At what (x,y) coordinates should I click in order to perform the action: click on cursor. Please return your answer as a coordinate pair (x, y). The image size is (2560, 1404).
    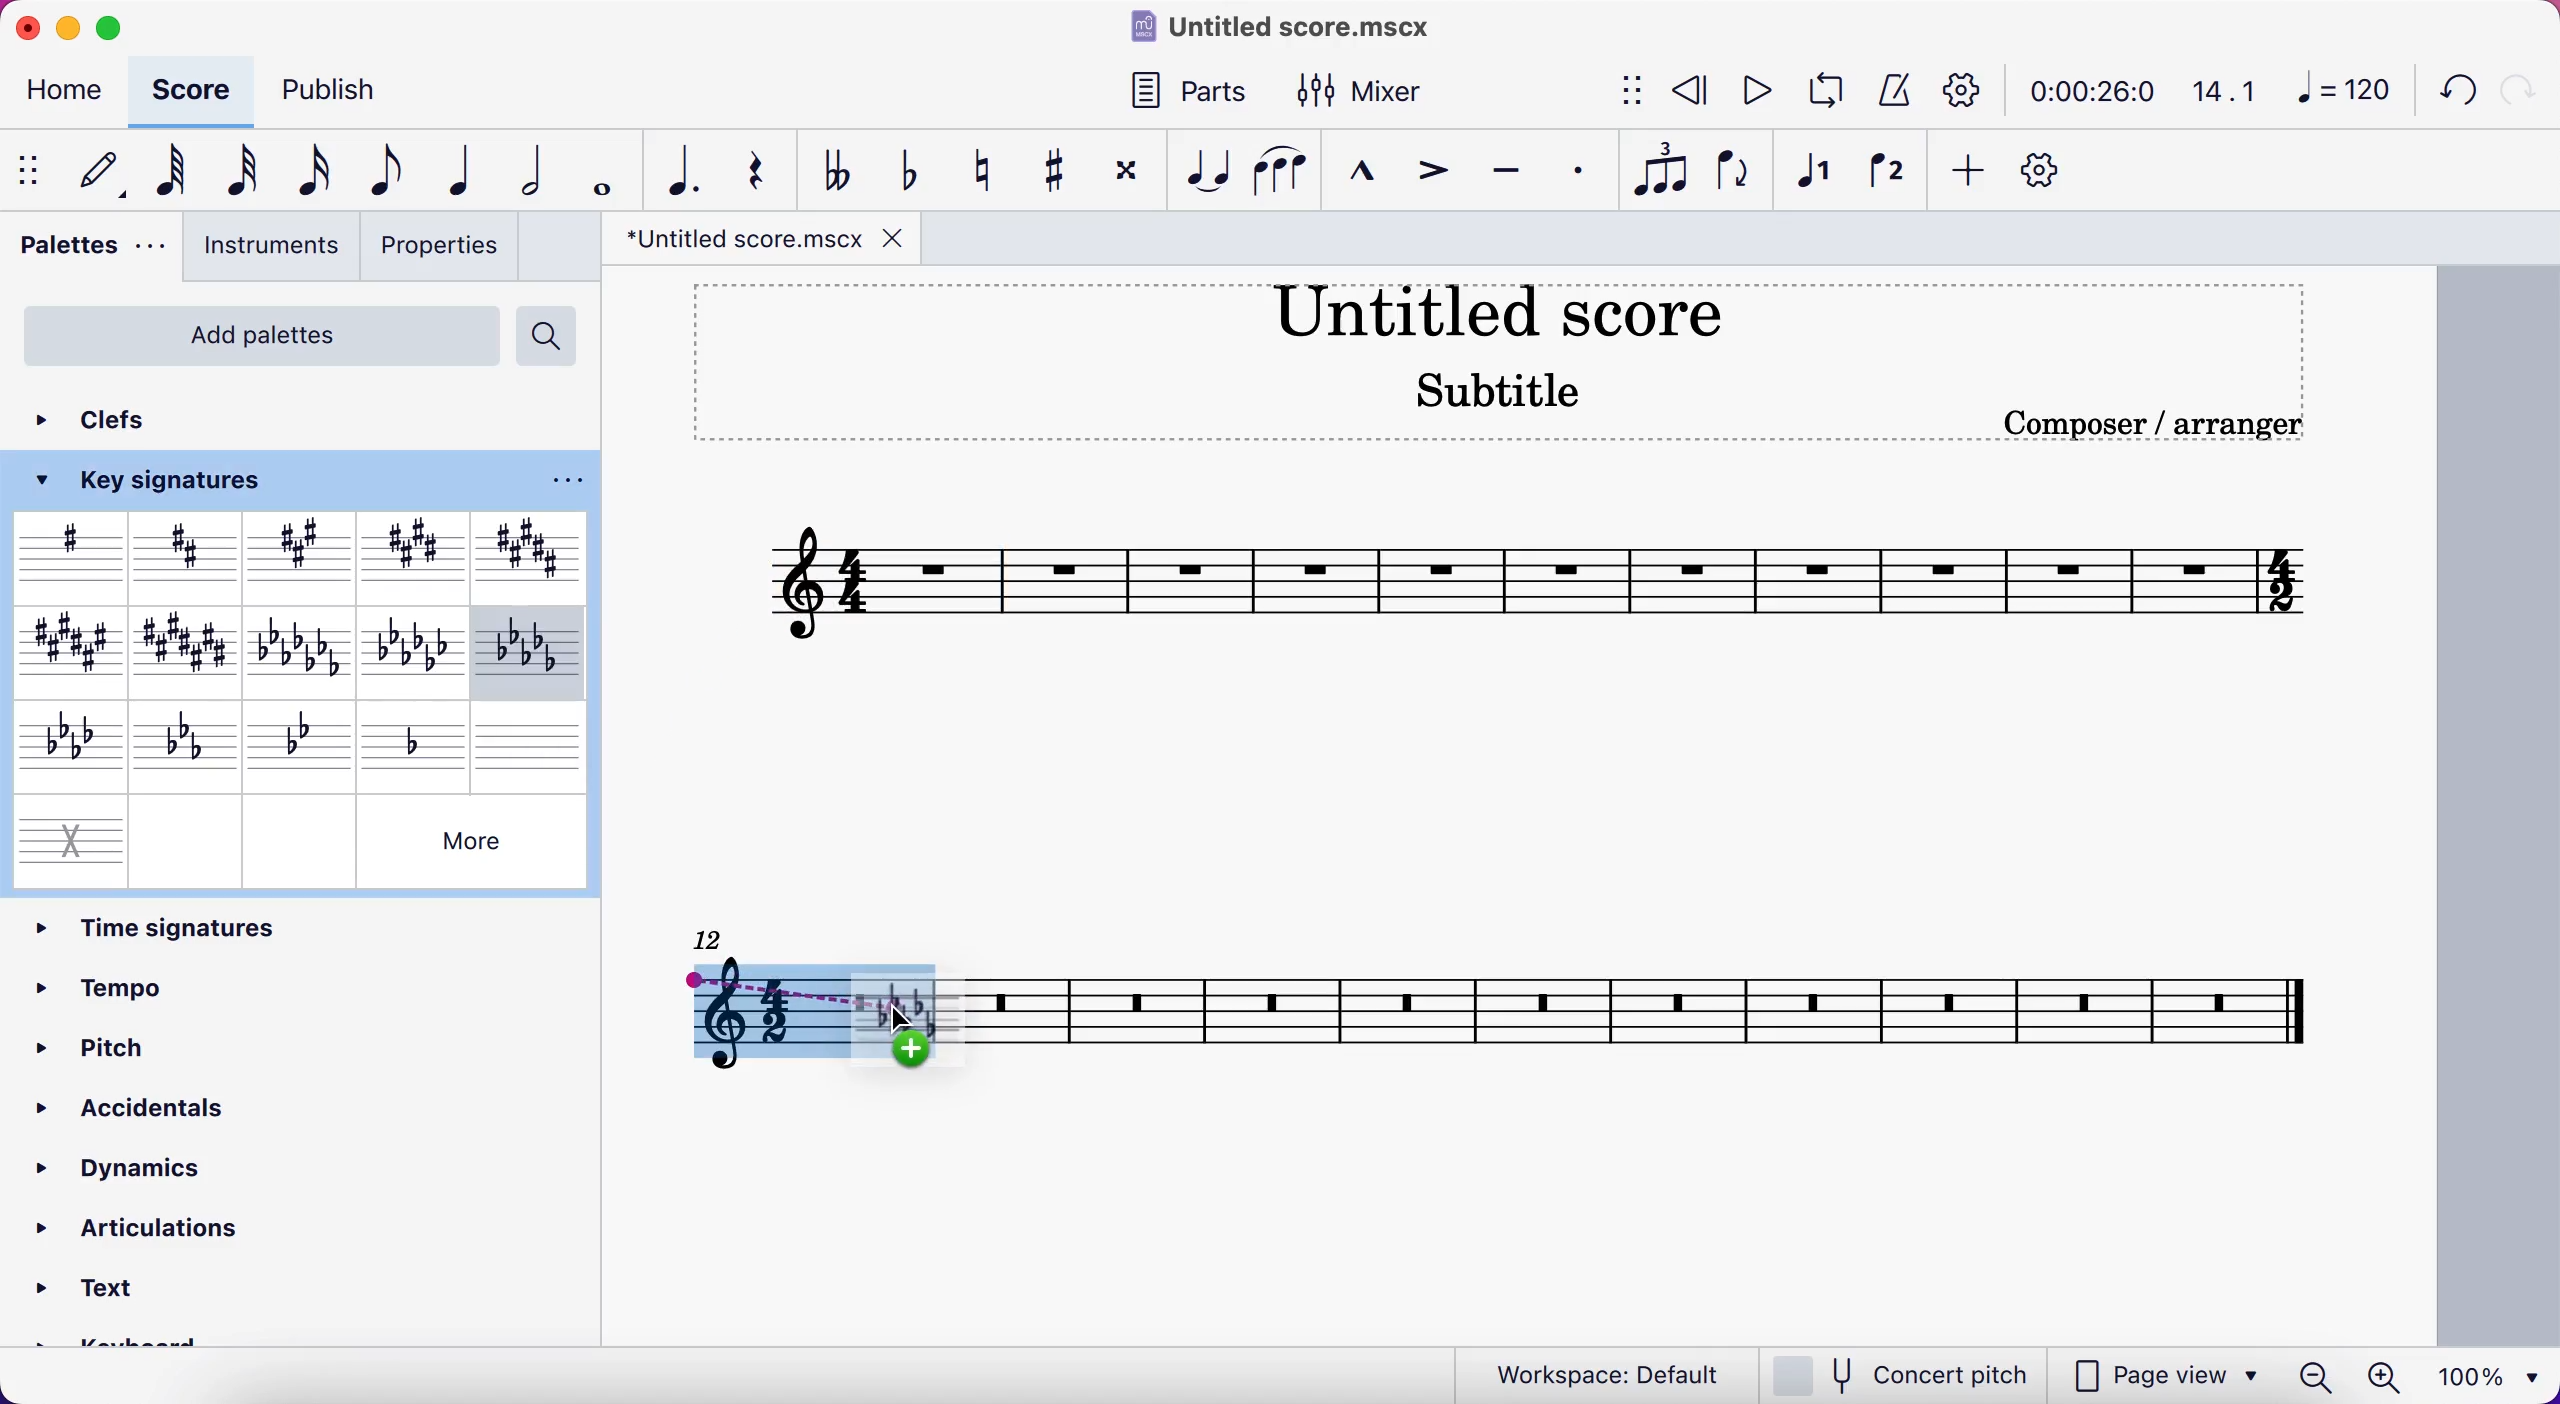
    Looking at the image, I should click on (895, 1028).